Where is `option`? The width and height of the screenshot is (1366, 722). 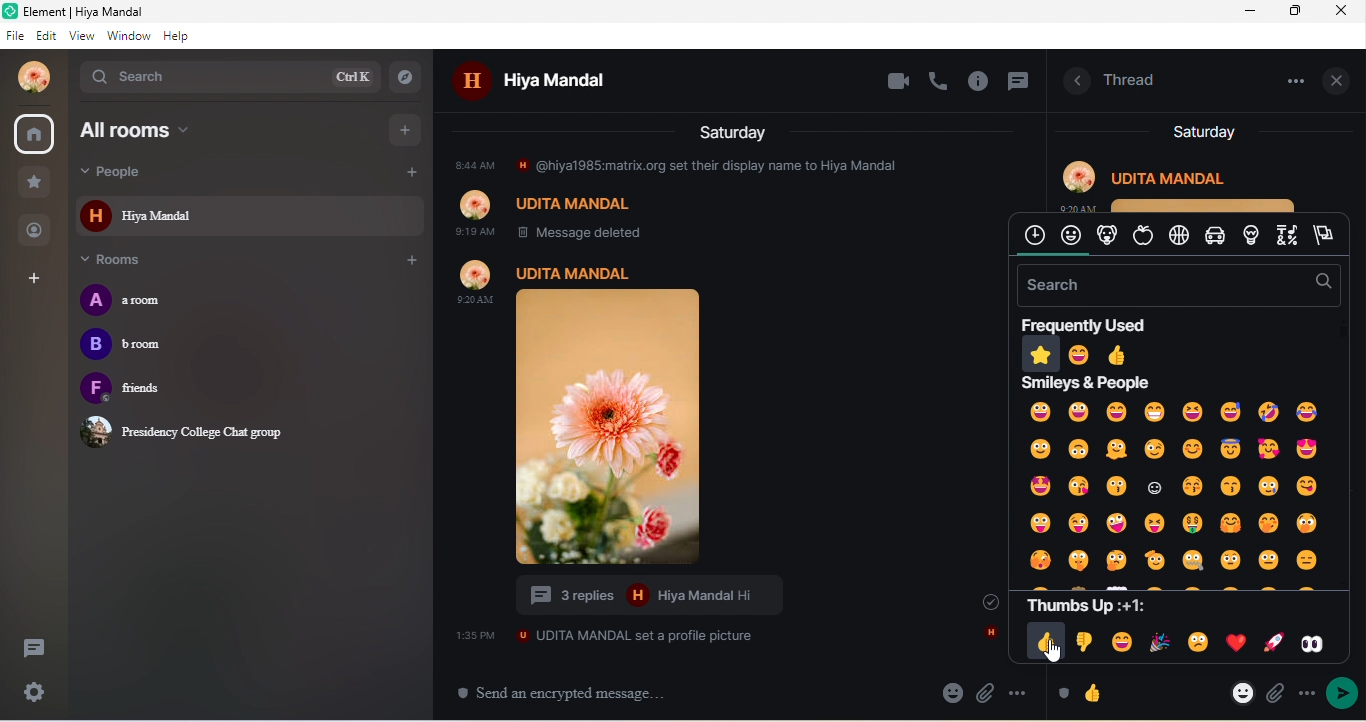
option is located at coordinates (1291, 80).